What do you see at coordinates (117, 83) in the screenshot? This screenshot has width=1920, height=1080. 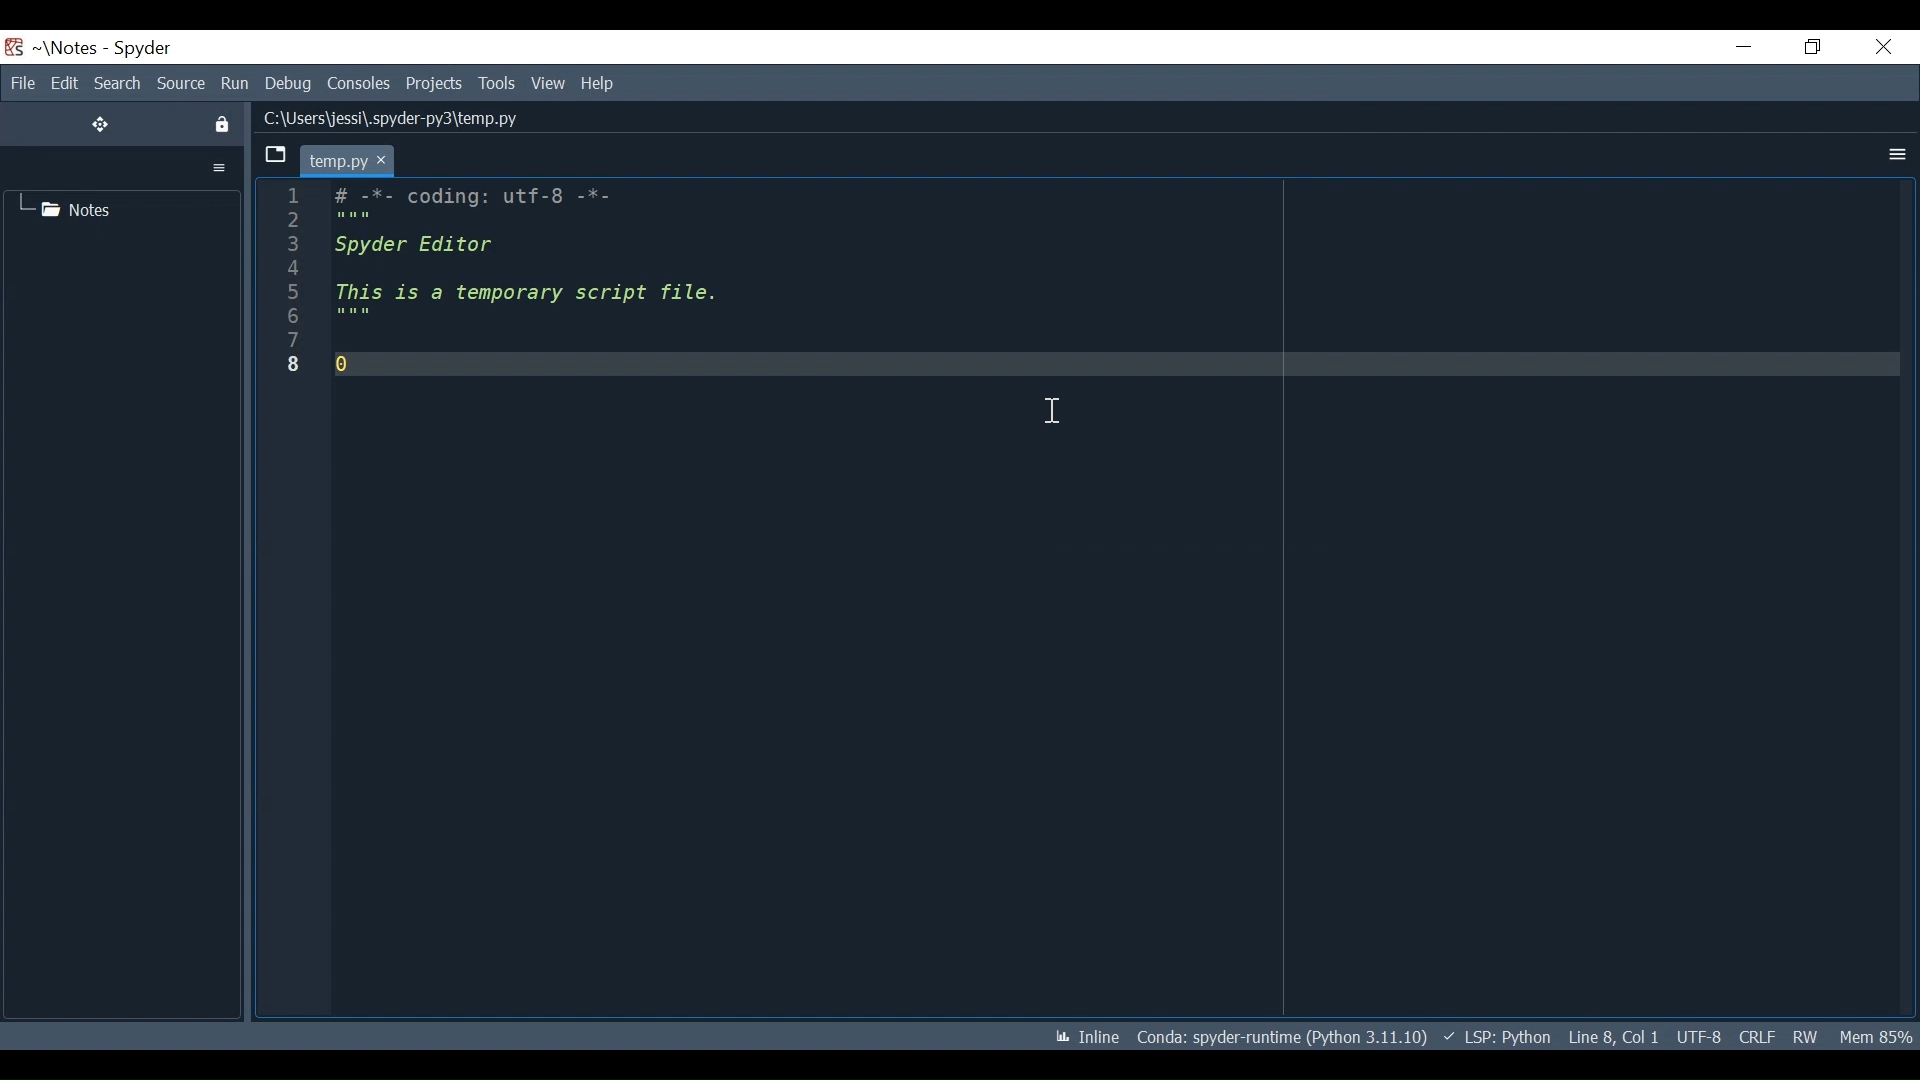 I see `Search` at bounding box center [117, 83].